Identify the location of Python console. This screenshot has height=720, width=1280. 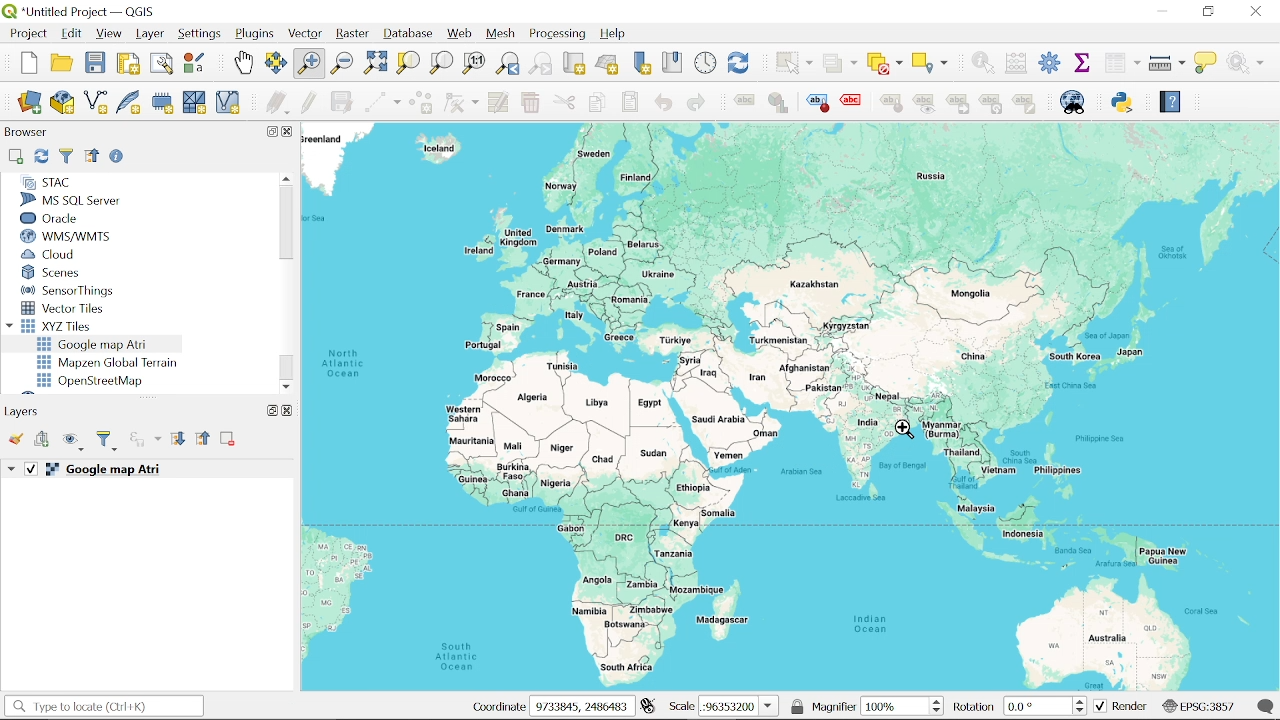
(1124, 102).